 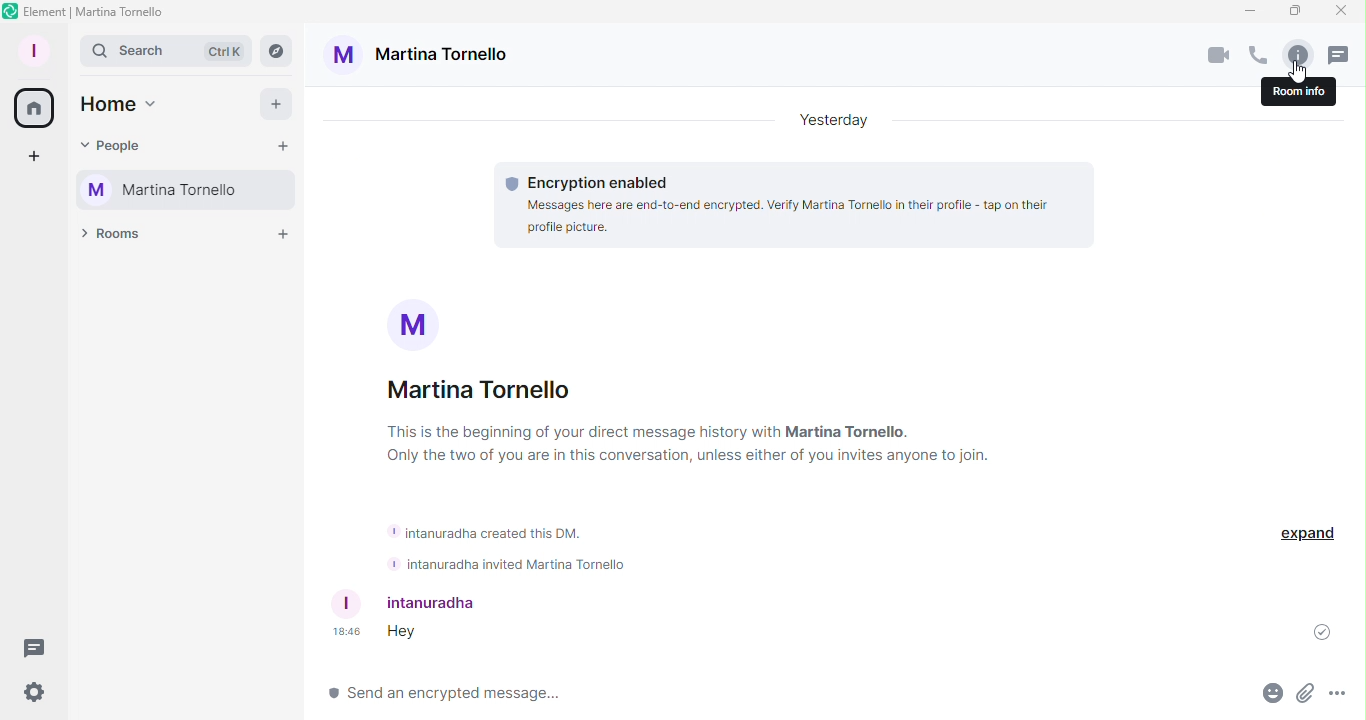 What do you see at coordinates (1219, 54) in the screenshot?
I see `Video call` at bounding box center [1219, 54].